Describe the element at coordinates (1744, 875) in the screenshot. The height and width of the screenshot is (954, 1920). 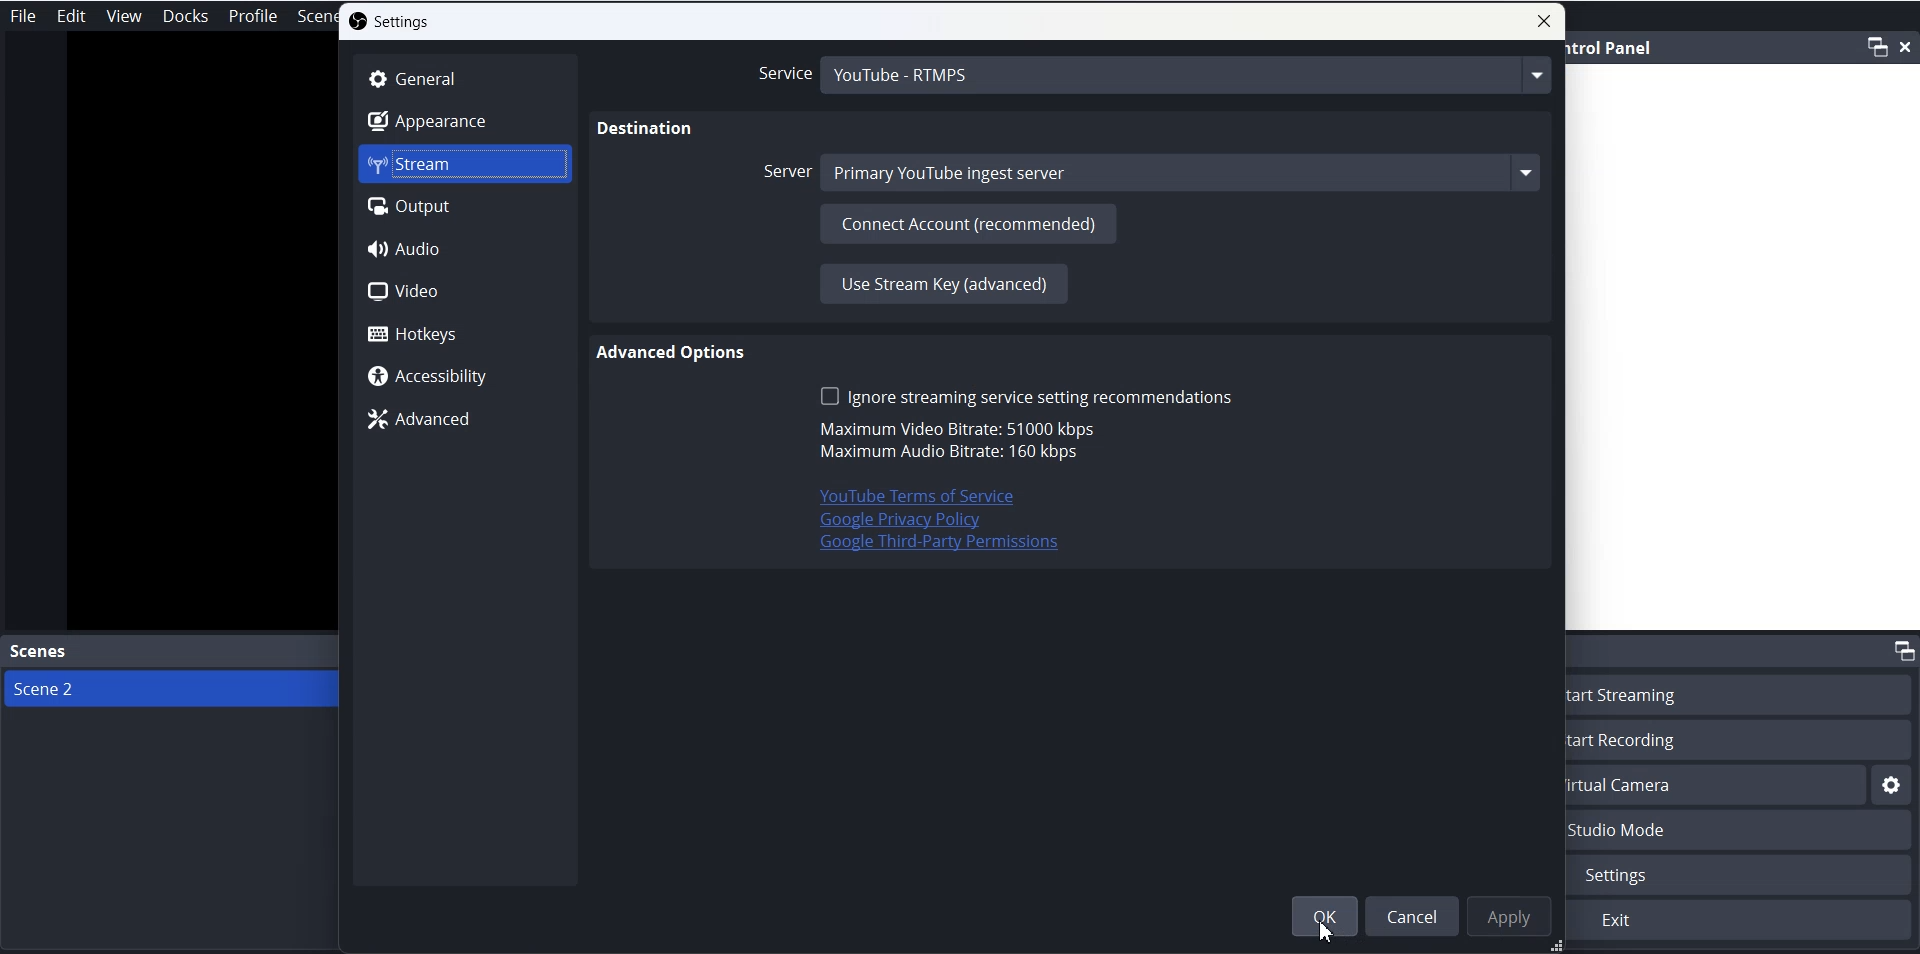
I see `Settings` at that location.